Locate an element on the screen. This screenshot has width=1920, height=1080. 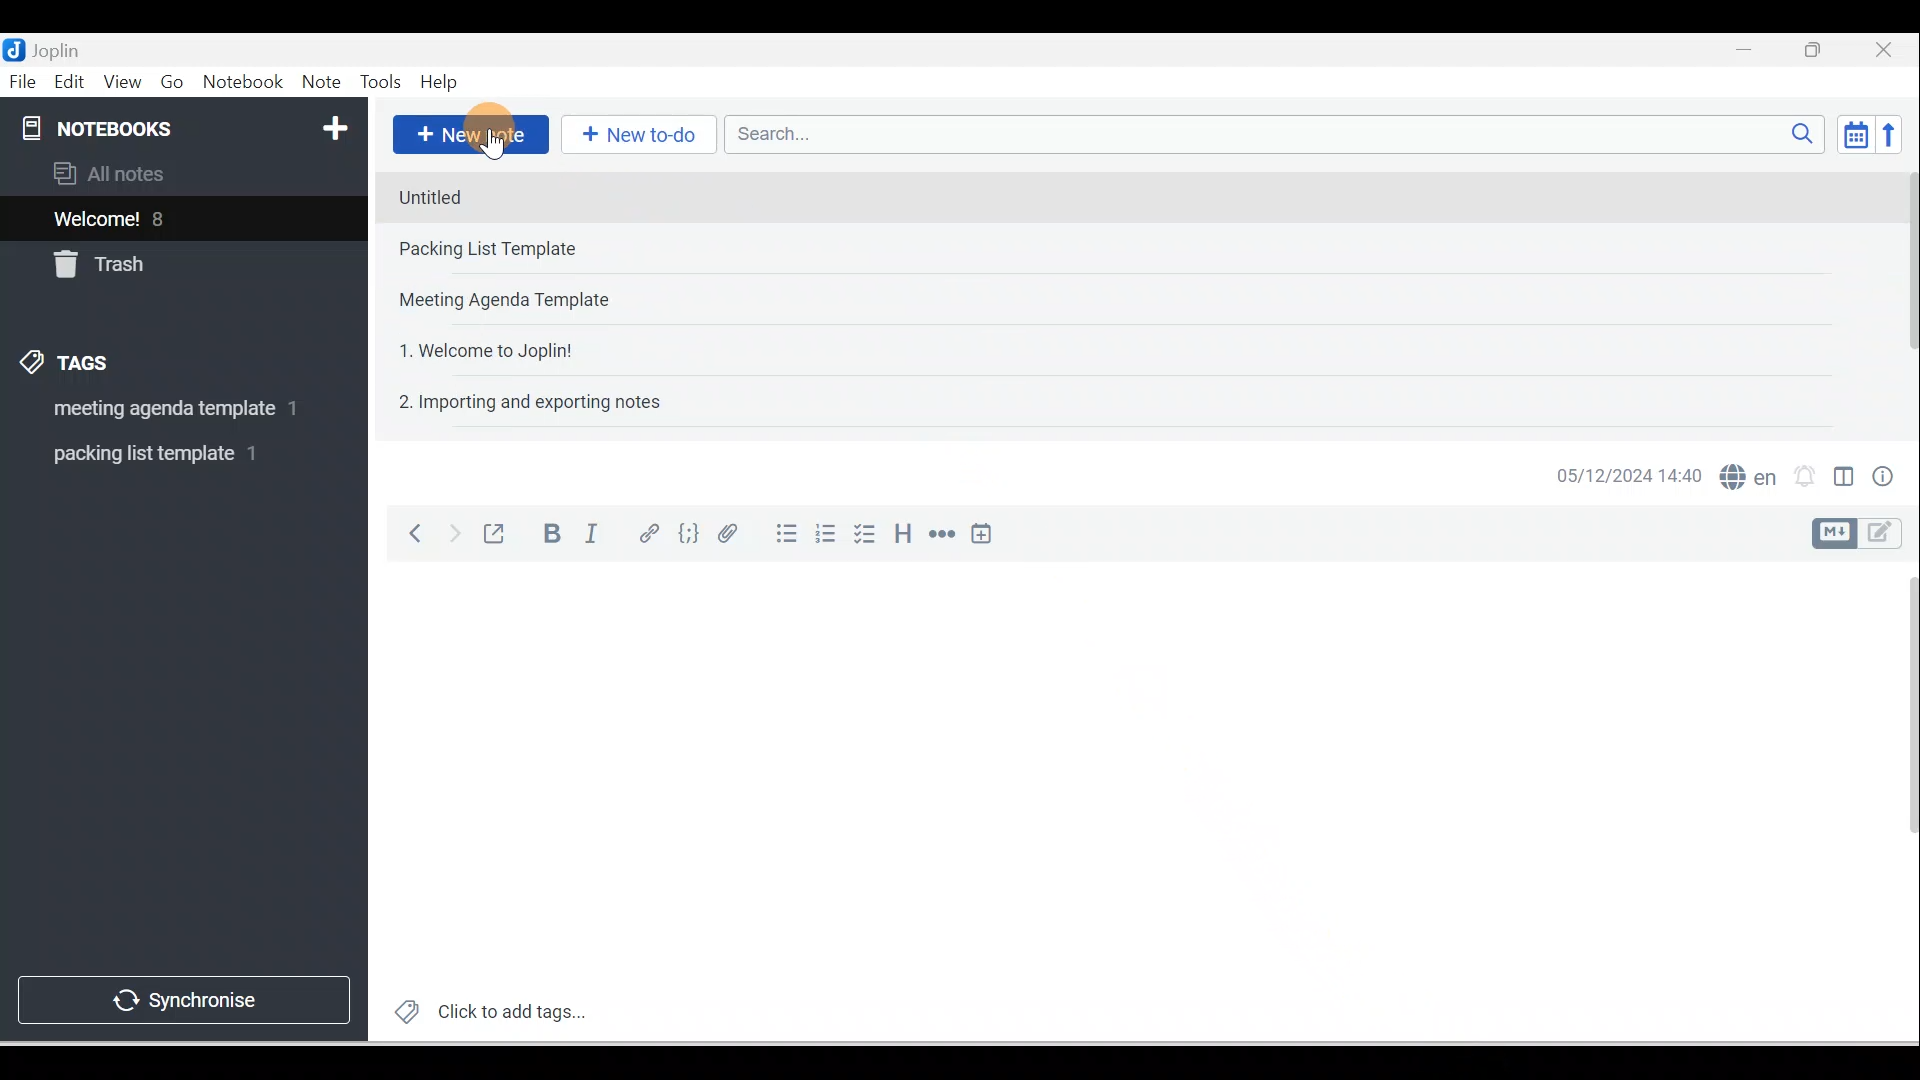
Notes is located at coordinates (169, 214).